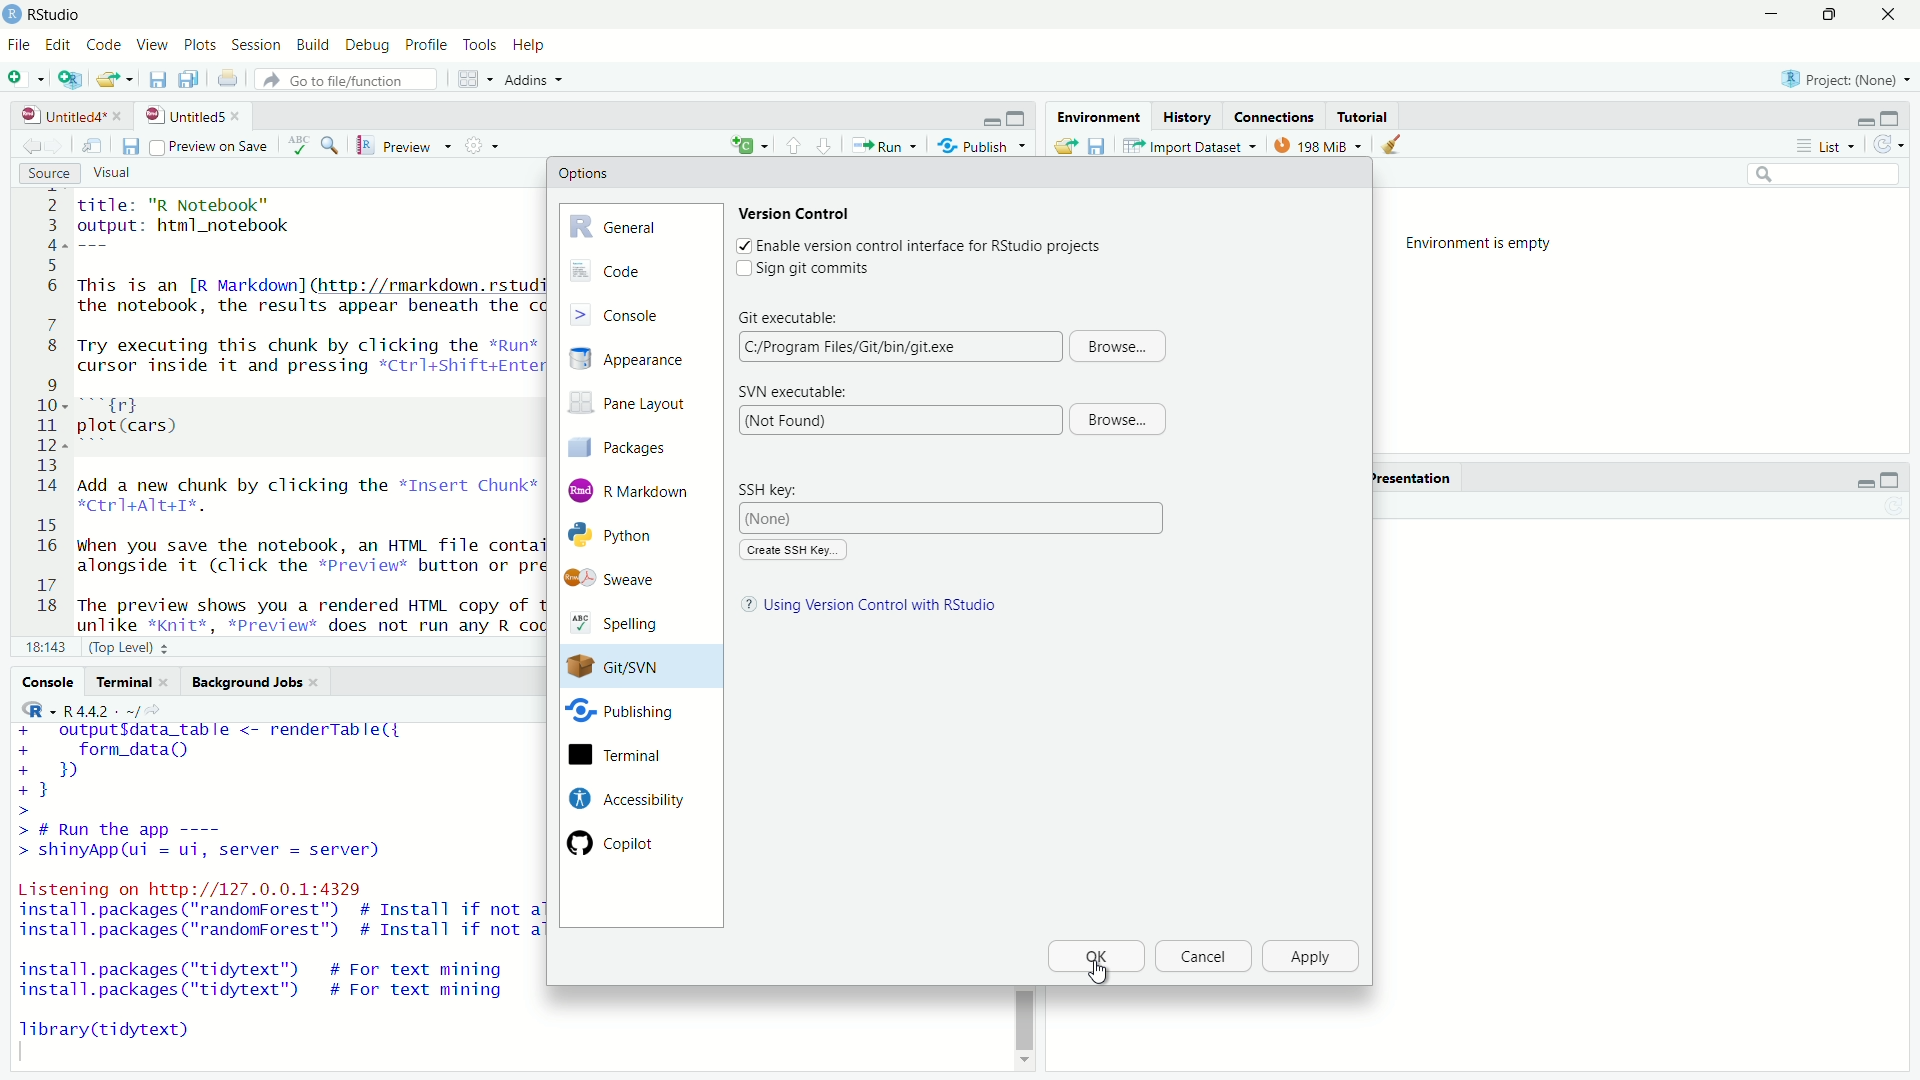  Describe the element at coordinates (640, 224) in the screenshot. I see `General` at that location.